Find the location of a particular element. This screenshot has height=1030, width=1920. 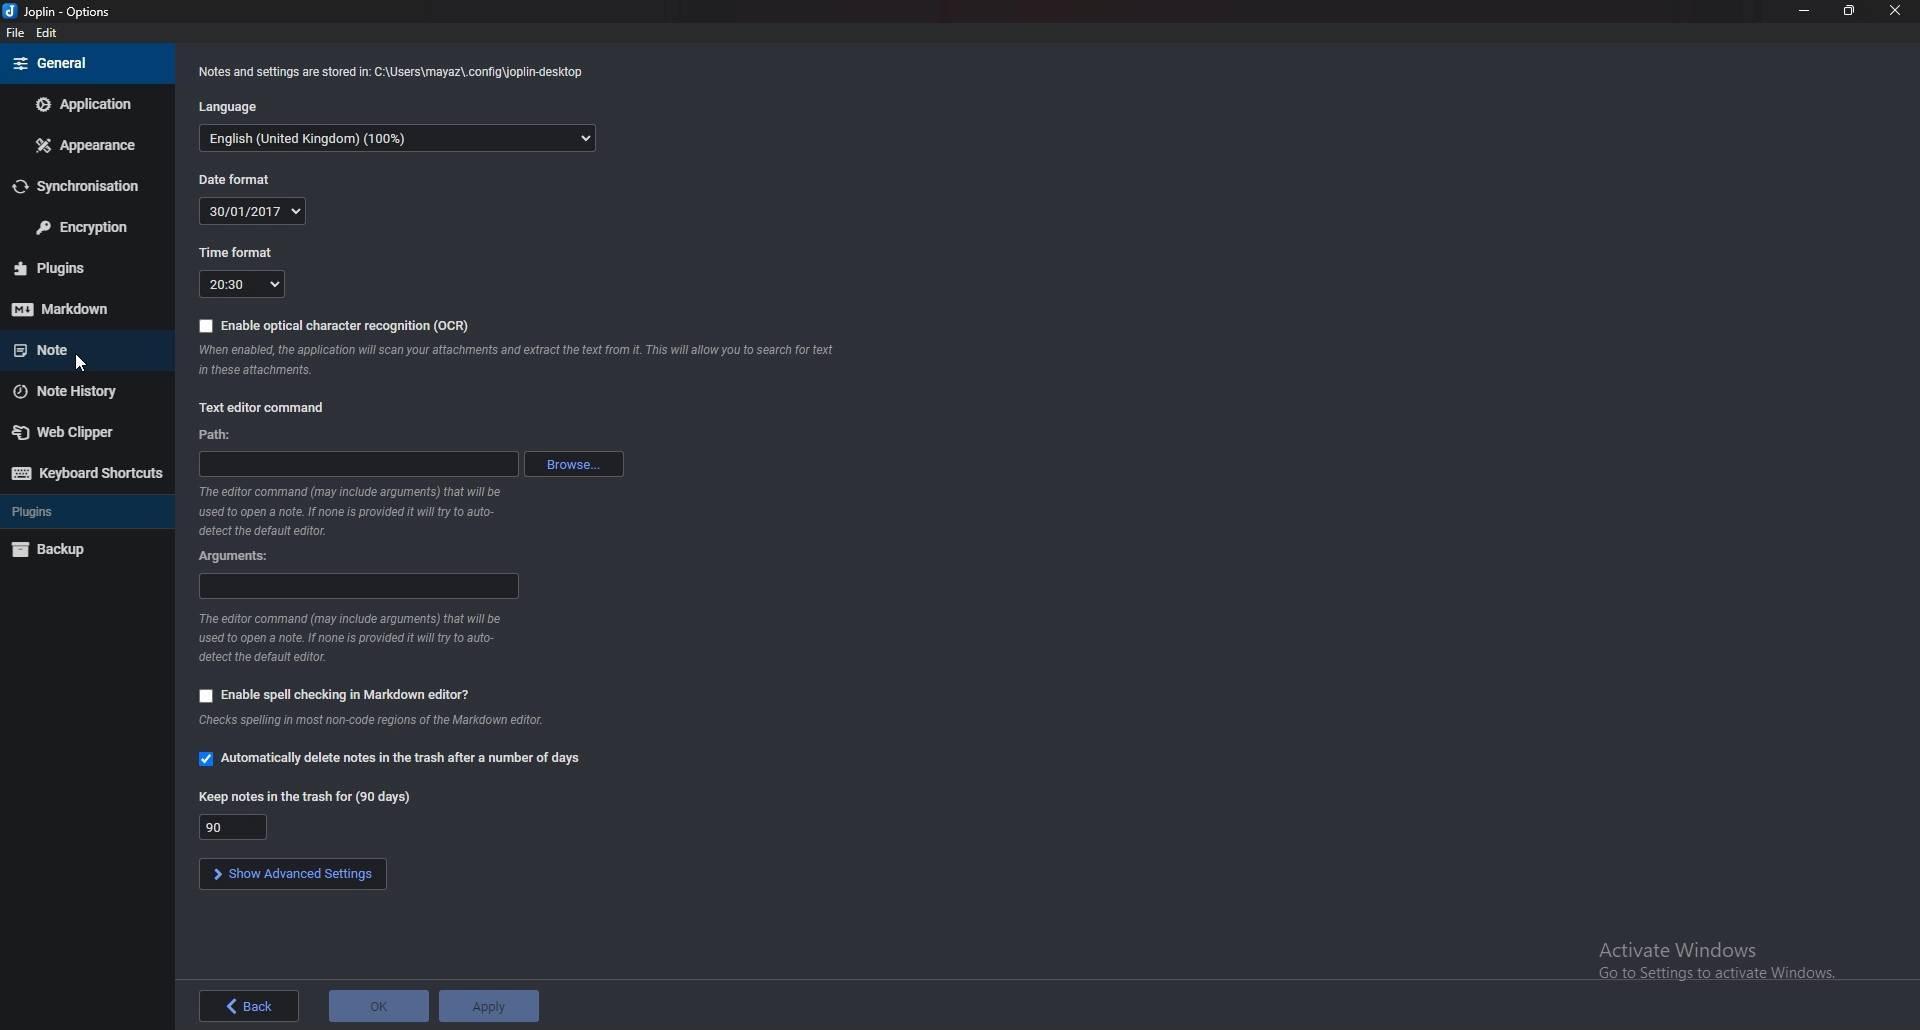

appearance is located at coordinates (87, 146).